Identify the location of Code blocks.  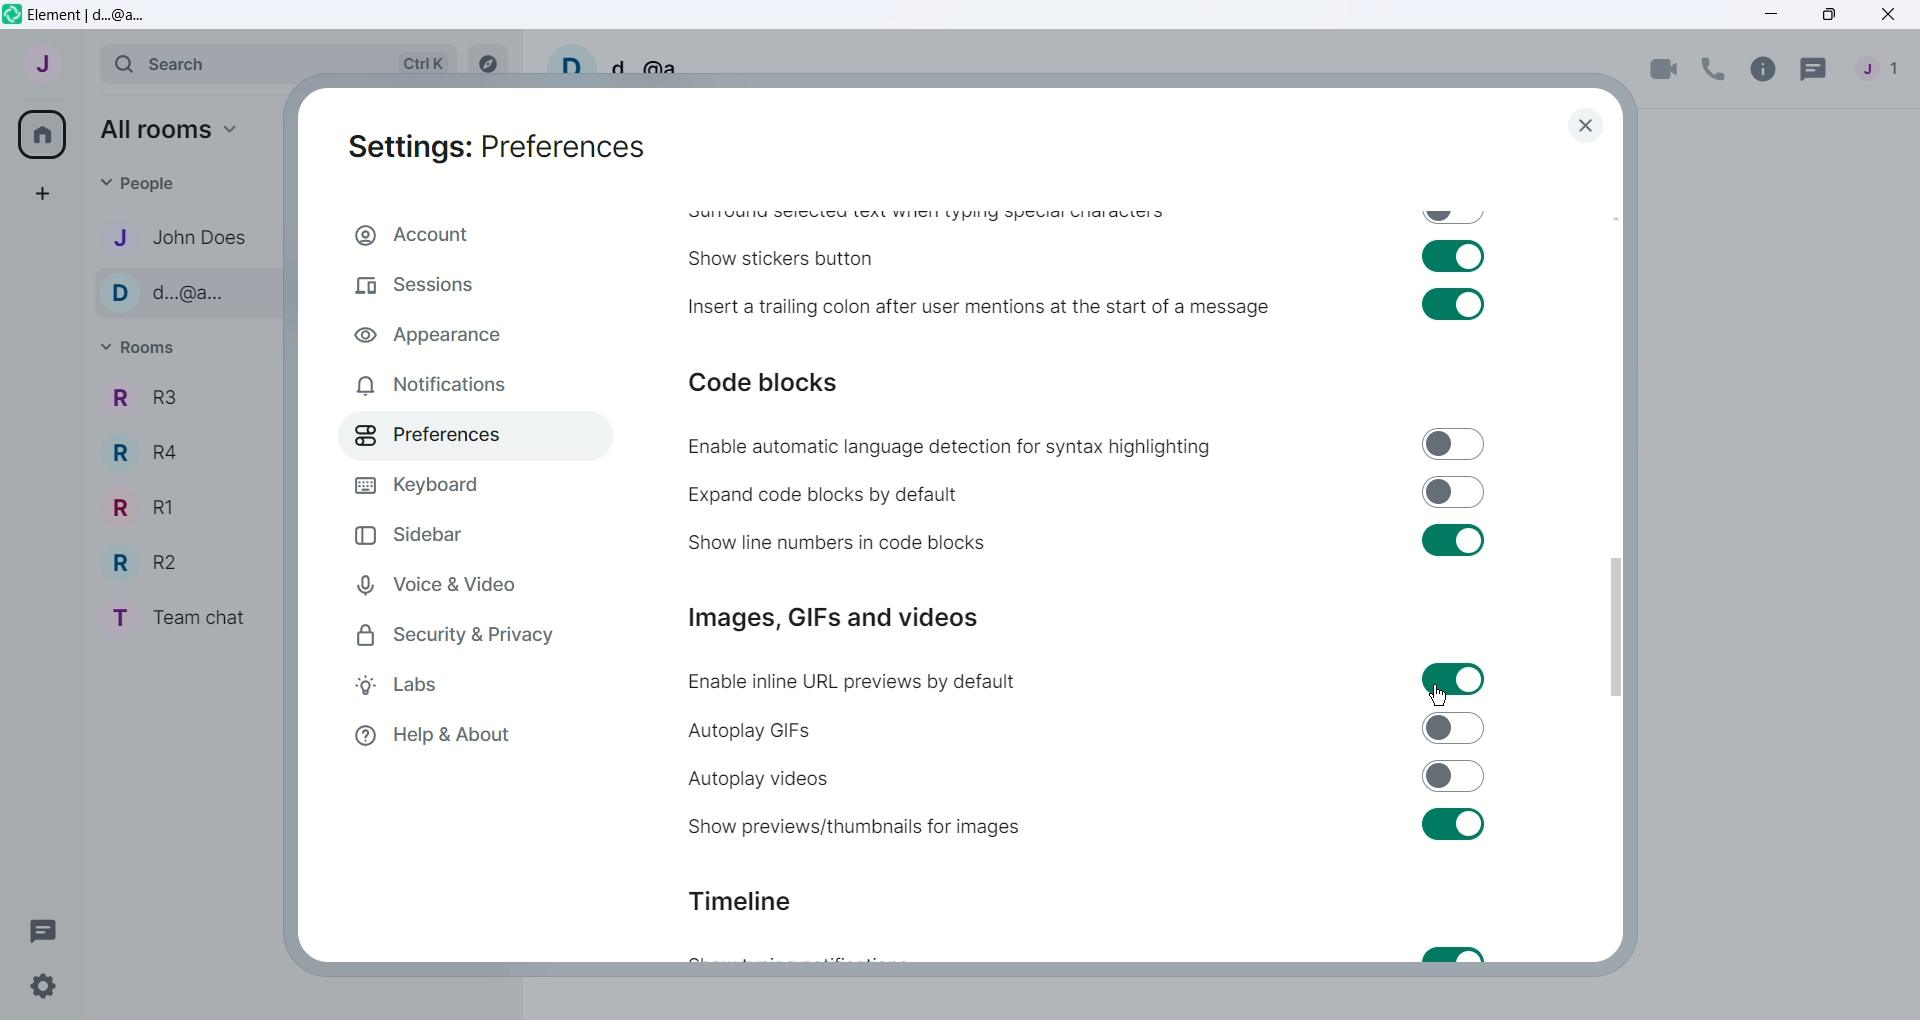
(765, 381).